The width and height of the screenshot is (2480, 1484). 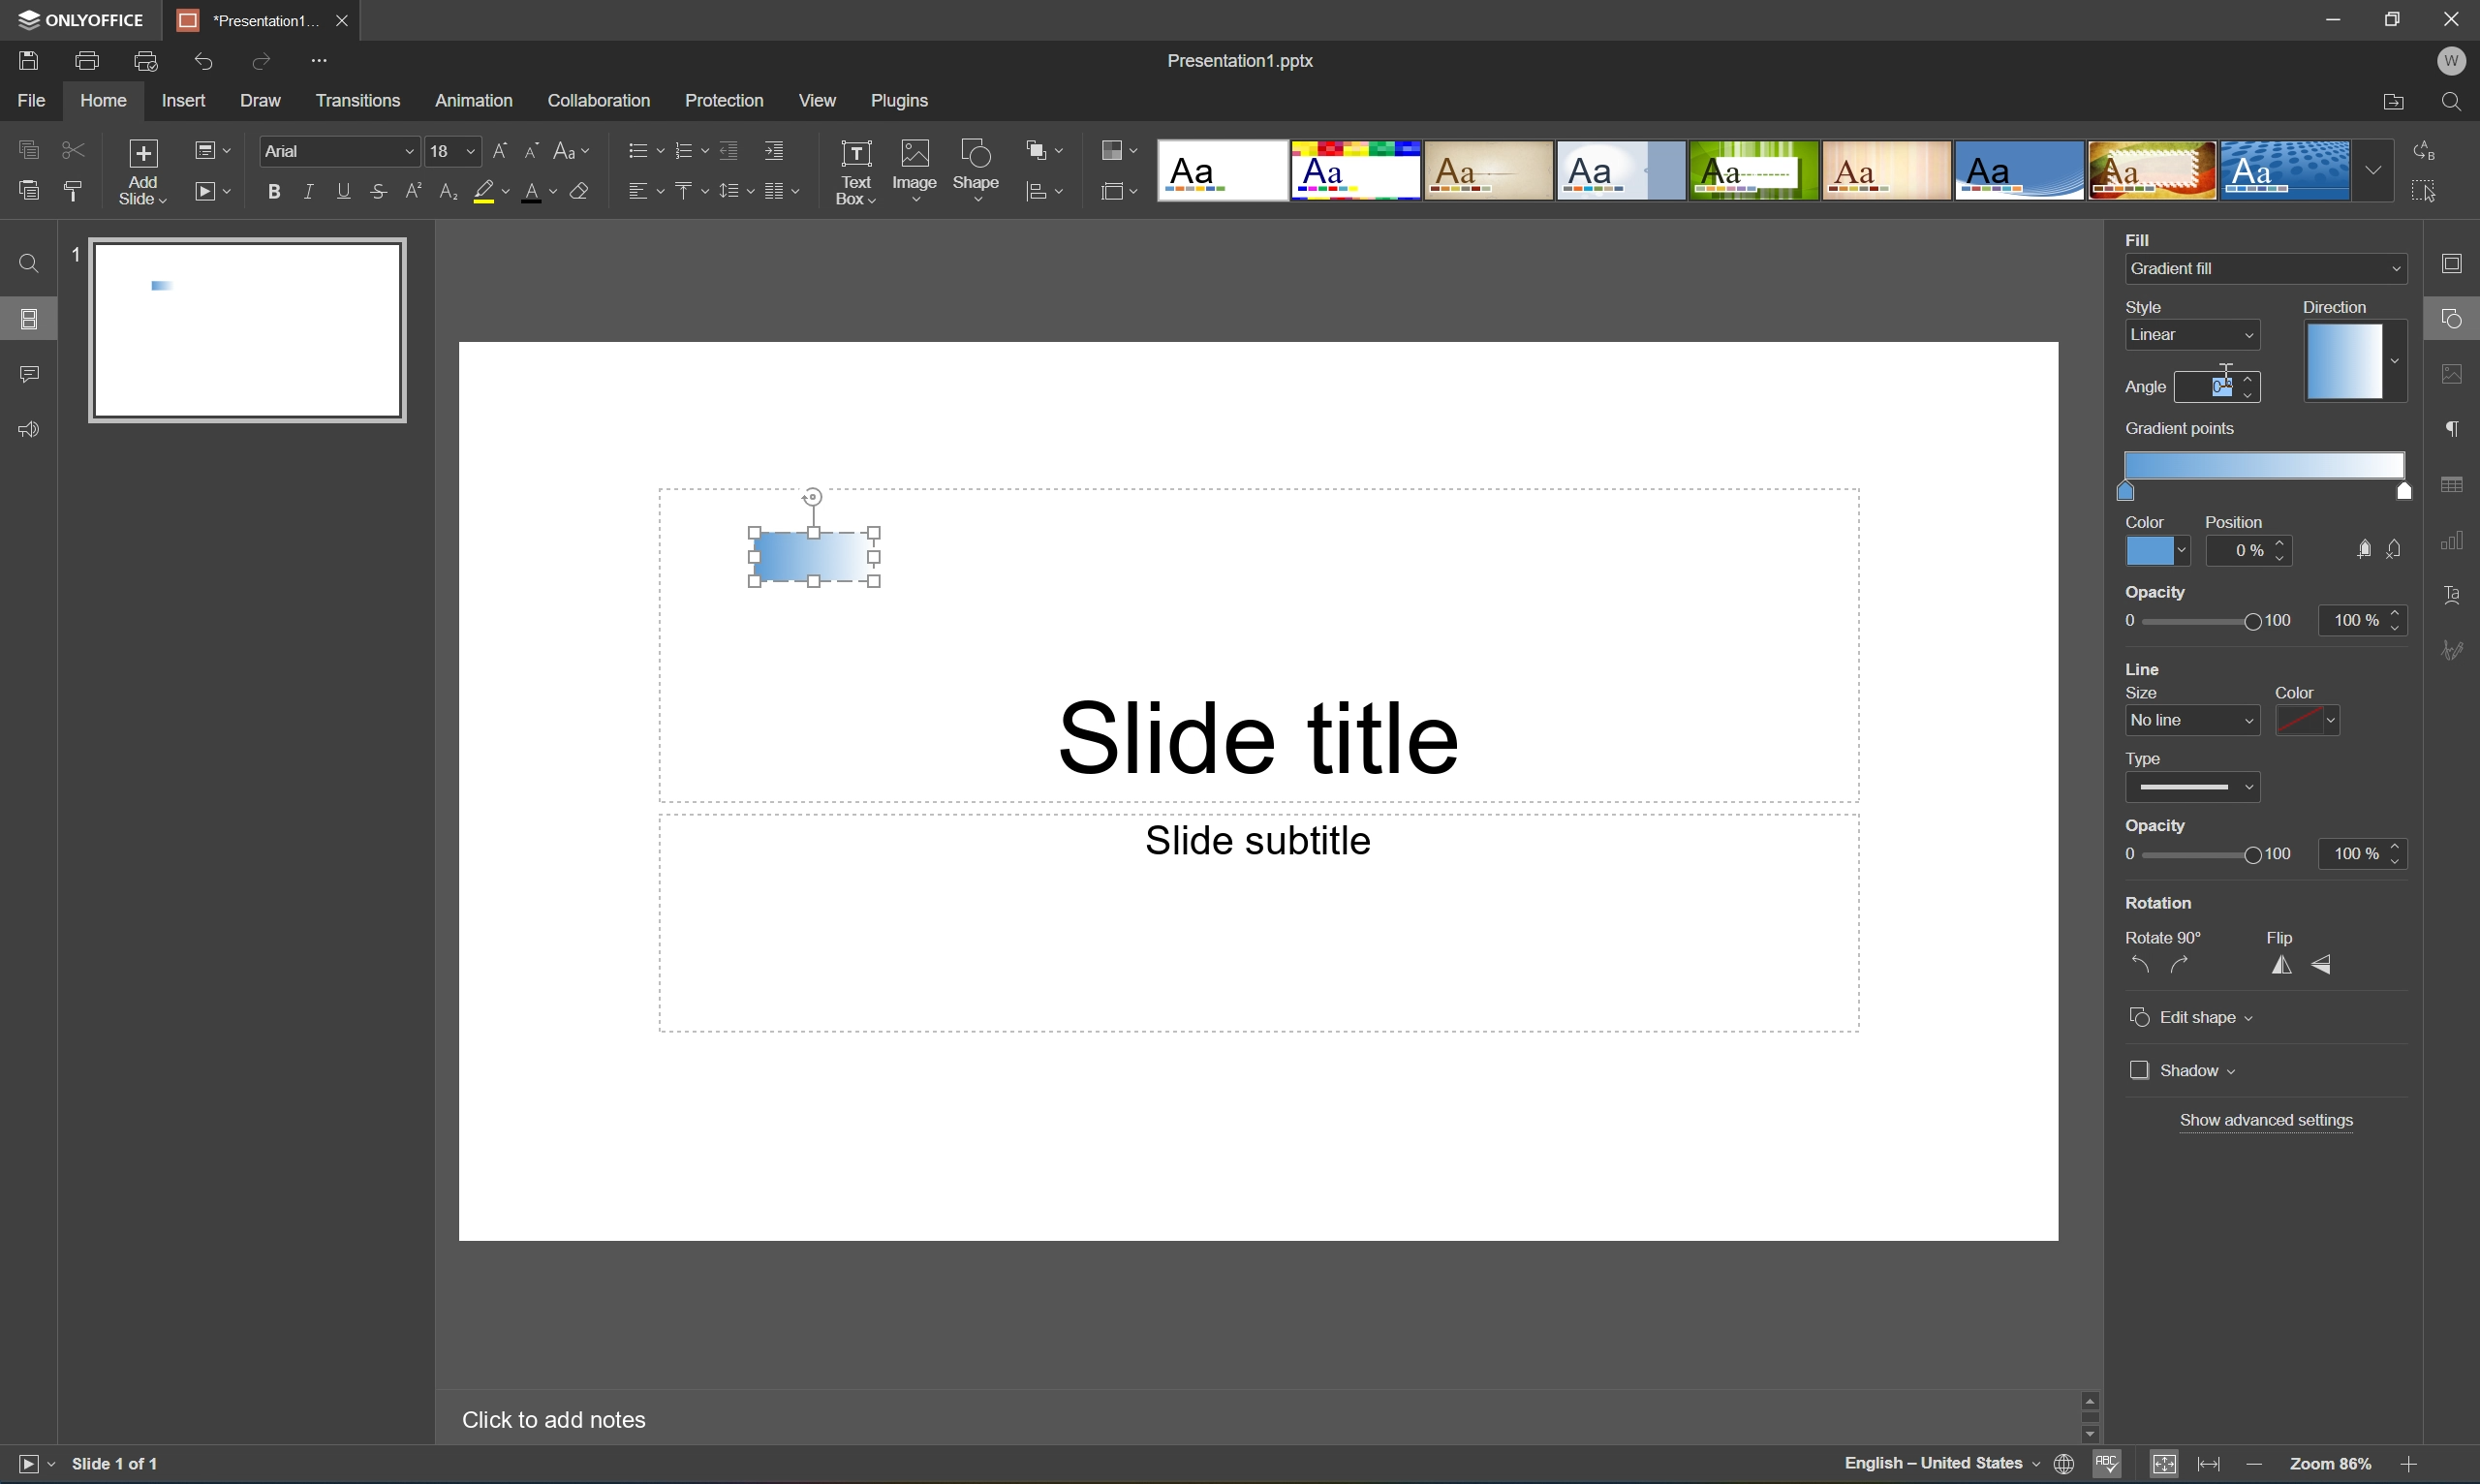 What do you see at coordinates (2195, 720) in the screenshot?
I see `line size dropdown` at bounding box center [2195, 720].